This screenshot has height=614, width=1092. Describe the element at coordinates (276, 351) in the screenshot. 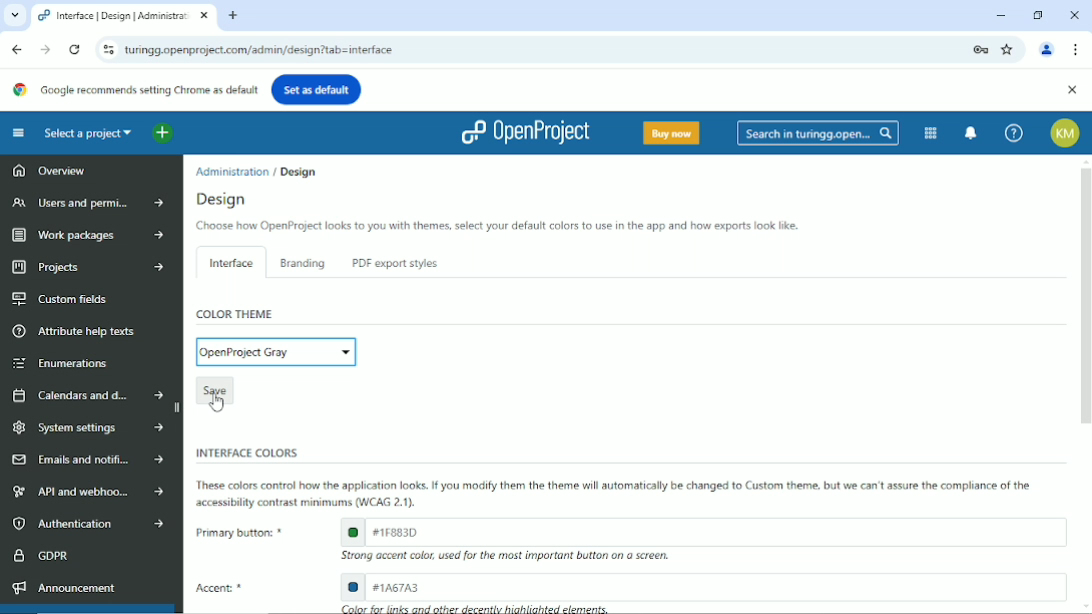

I see `edit color theme (current color theme: OpenProject gray` at that location.